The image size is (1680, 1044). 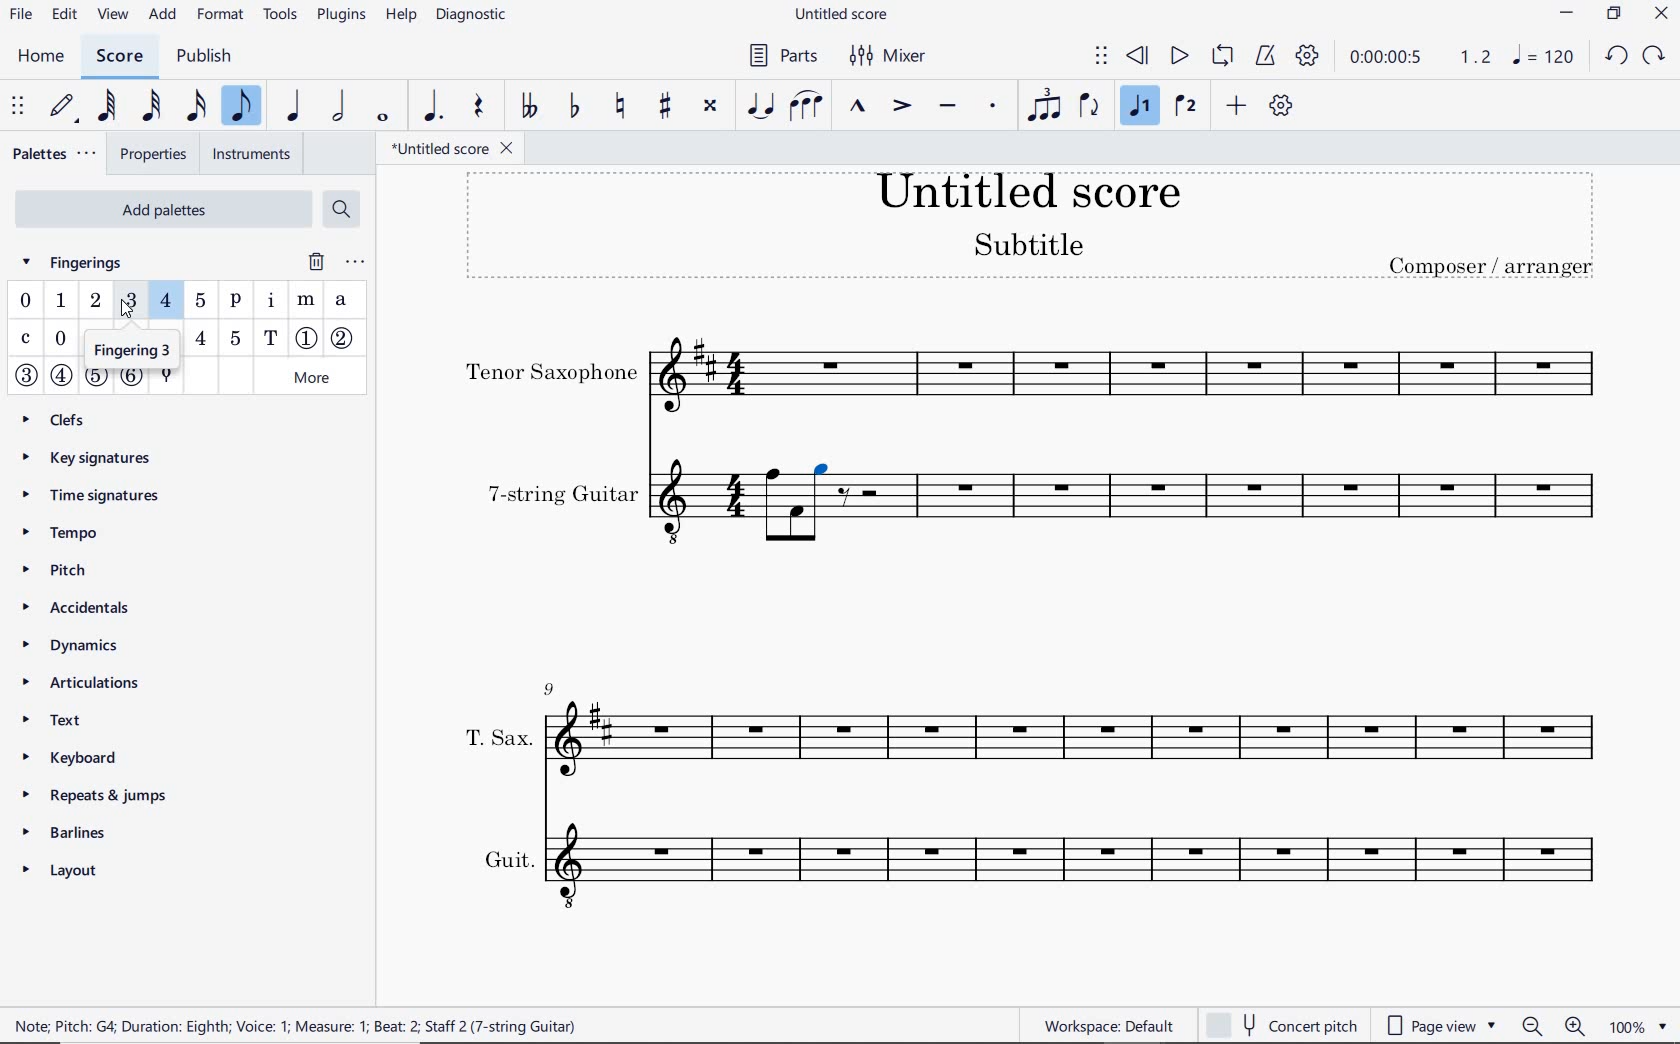 I want to click on ellipsis, so click(x=354, y=262).